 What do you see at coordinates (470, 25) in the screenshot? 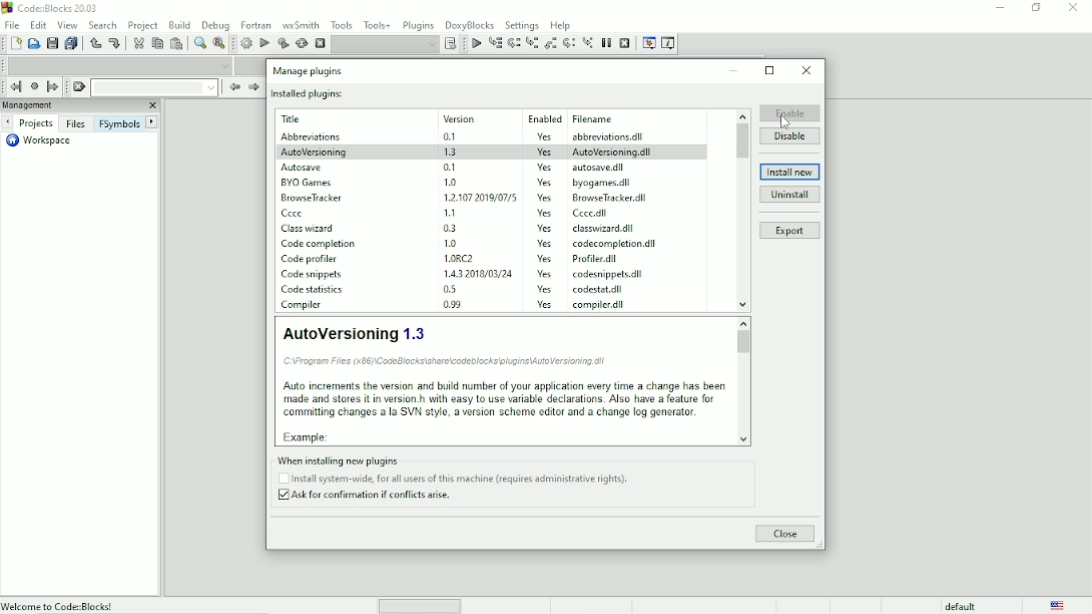
I see `DoxyBlocks` at bounding box center [470, 25].